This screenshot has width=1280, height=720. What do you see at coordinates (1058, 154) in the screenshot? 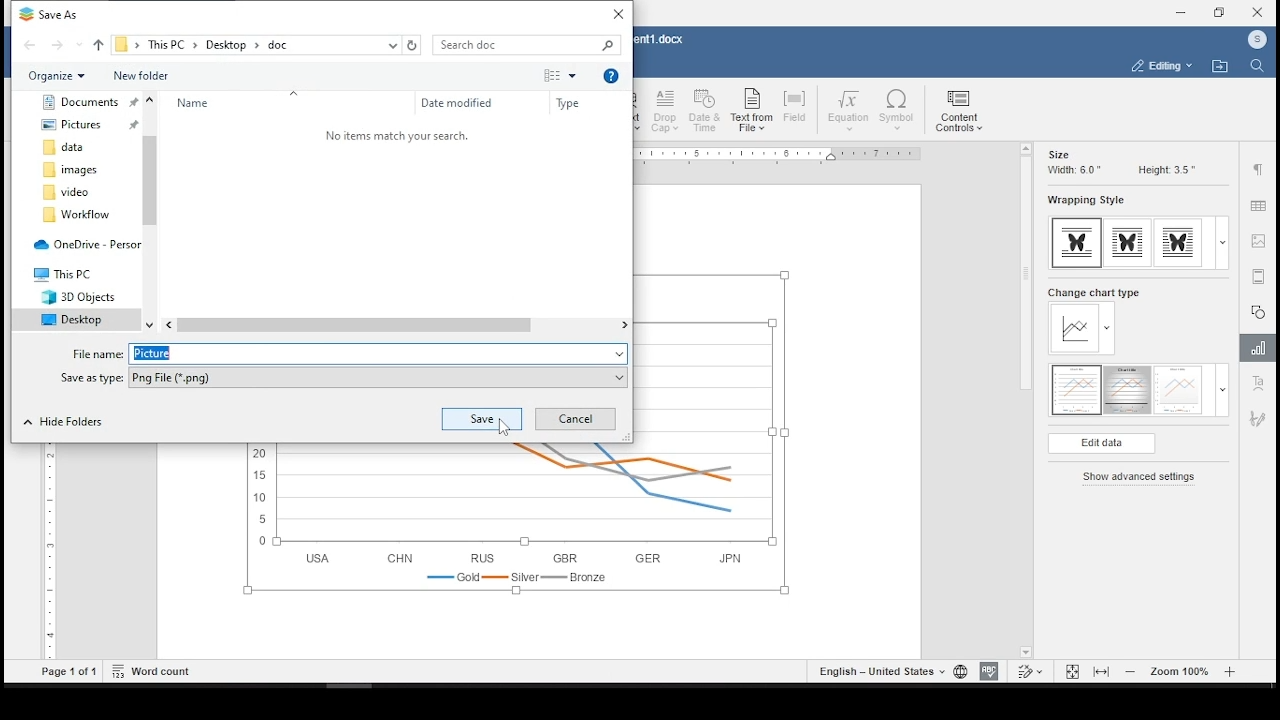
I see `size` at bounding box center [1058, 154].